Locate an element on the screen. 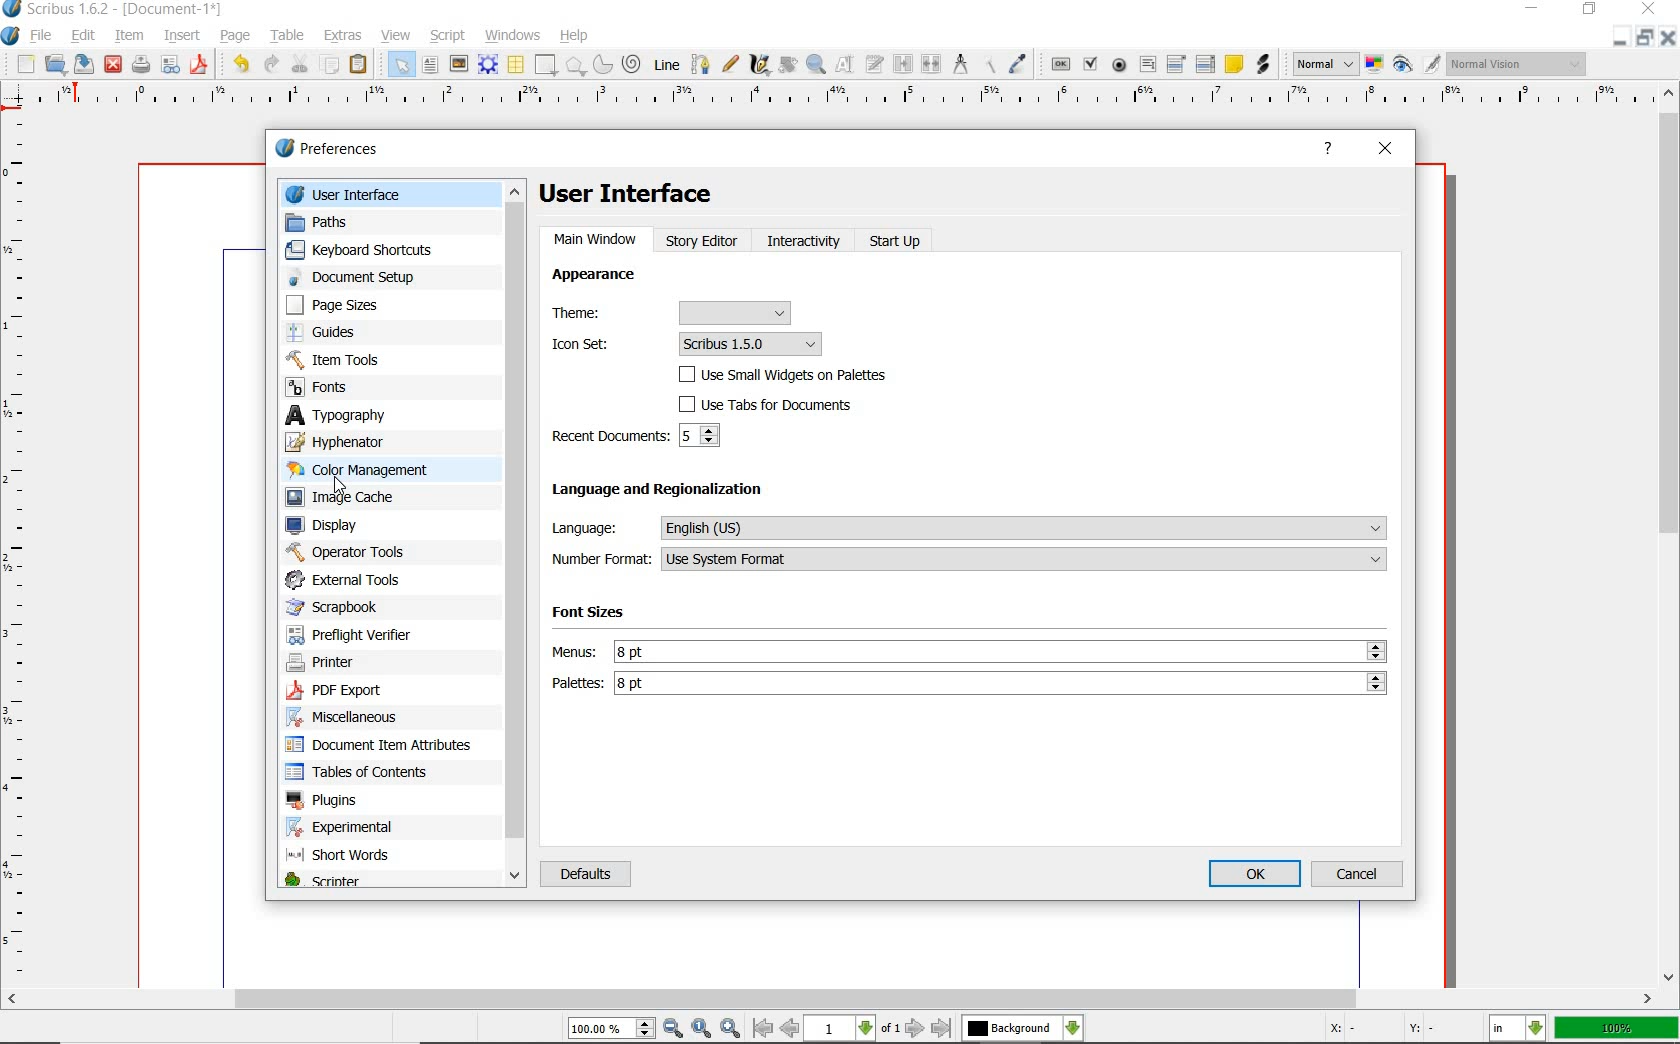  select the current unit is located at coordinates (1519, 1030).